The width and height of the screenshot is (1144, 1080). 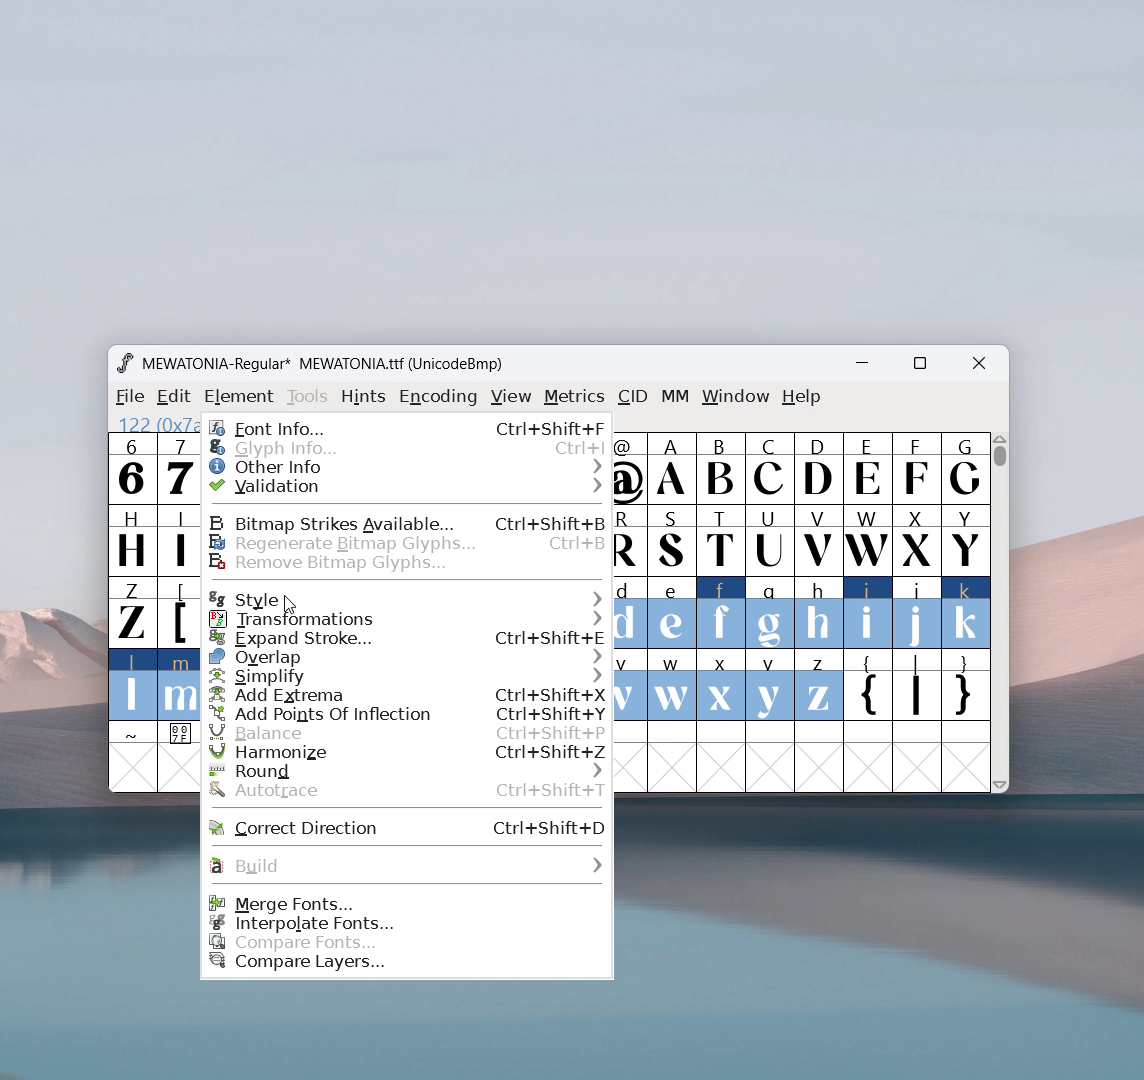 I want to click on transformations, so click(x=408, y=619).